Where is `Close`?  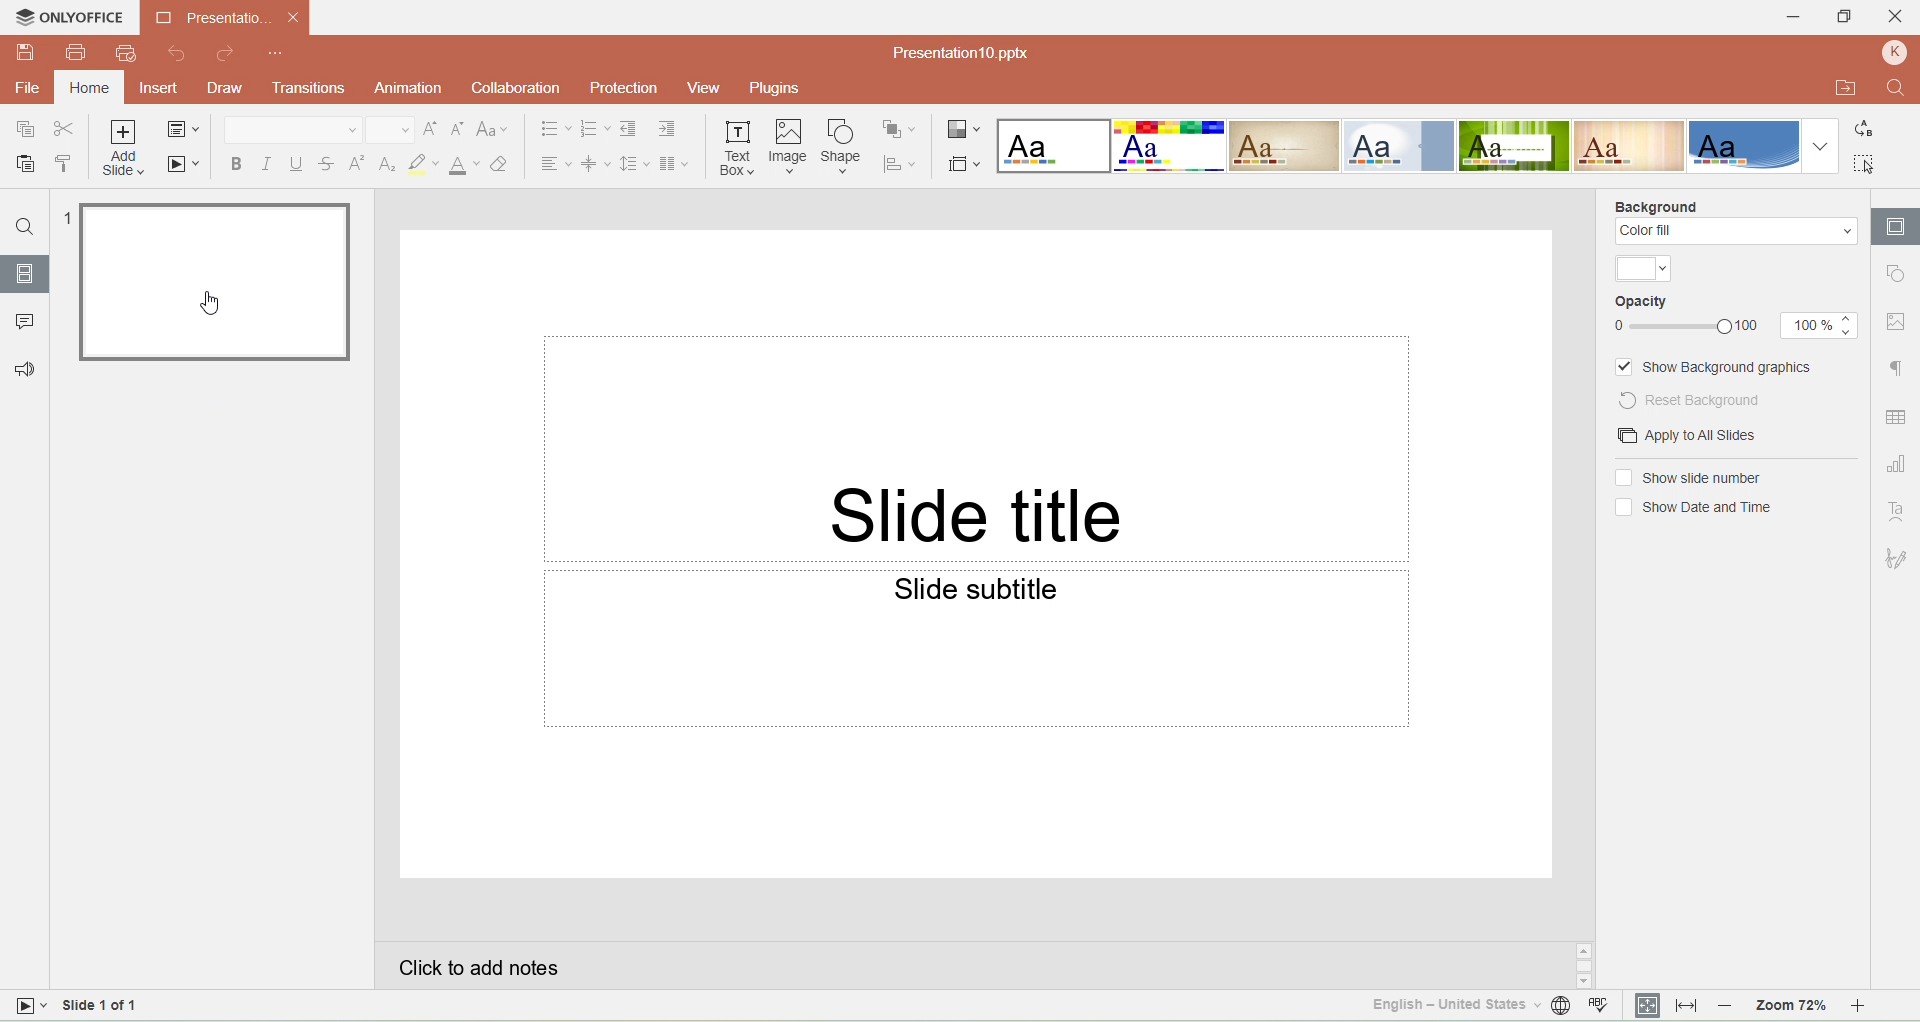 Close is located at coordinates (1898, 19).